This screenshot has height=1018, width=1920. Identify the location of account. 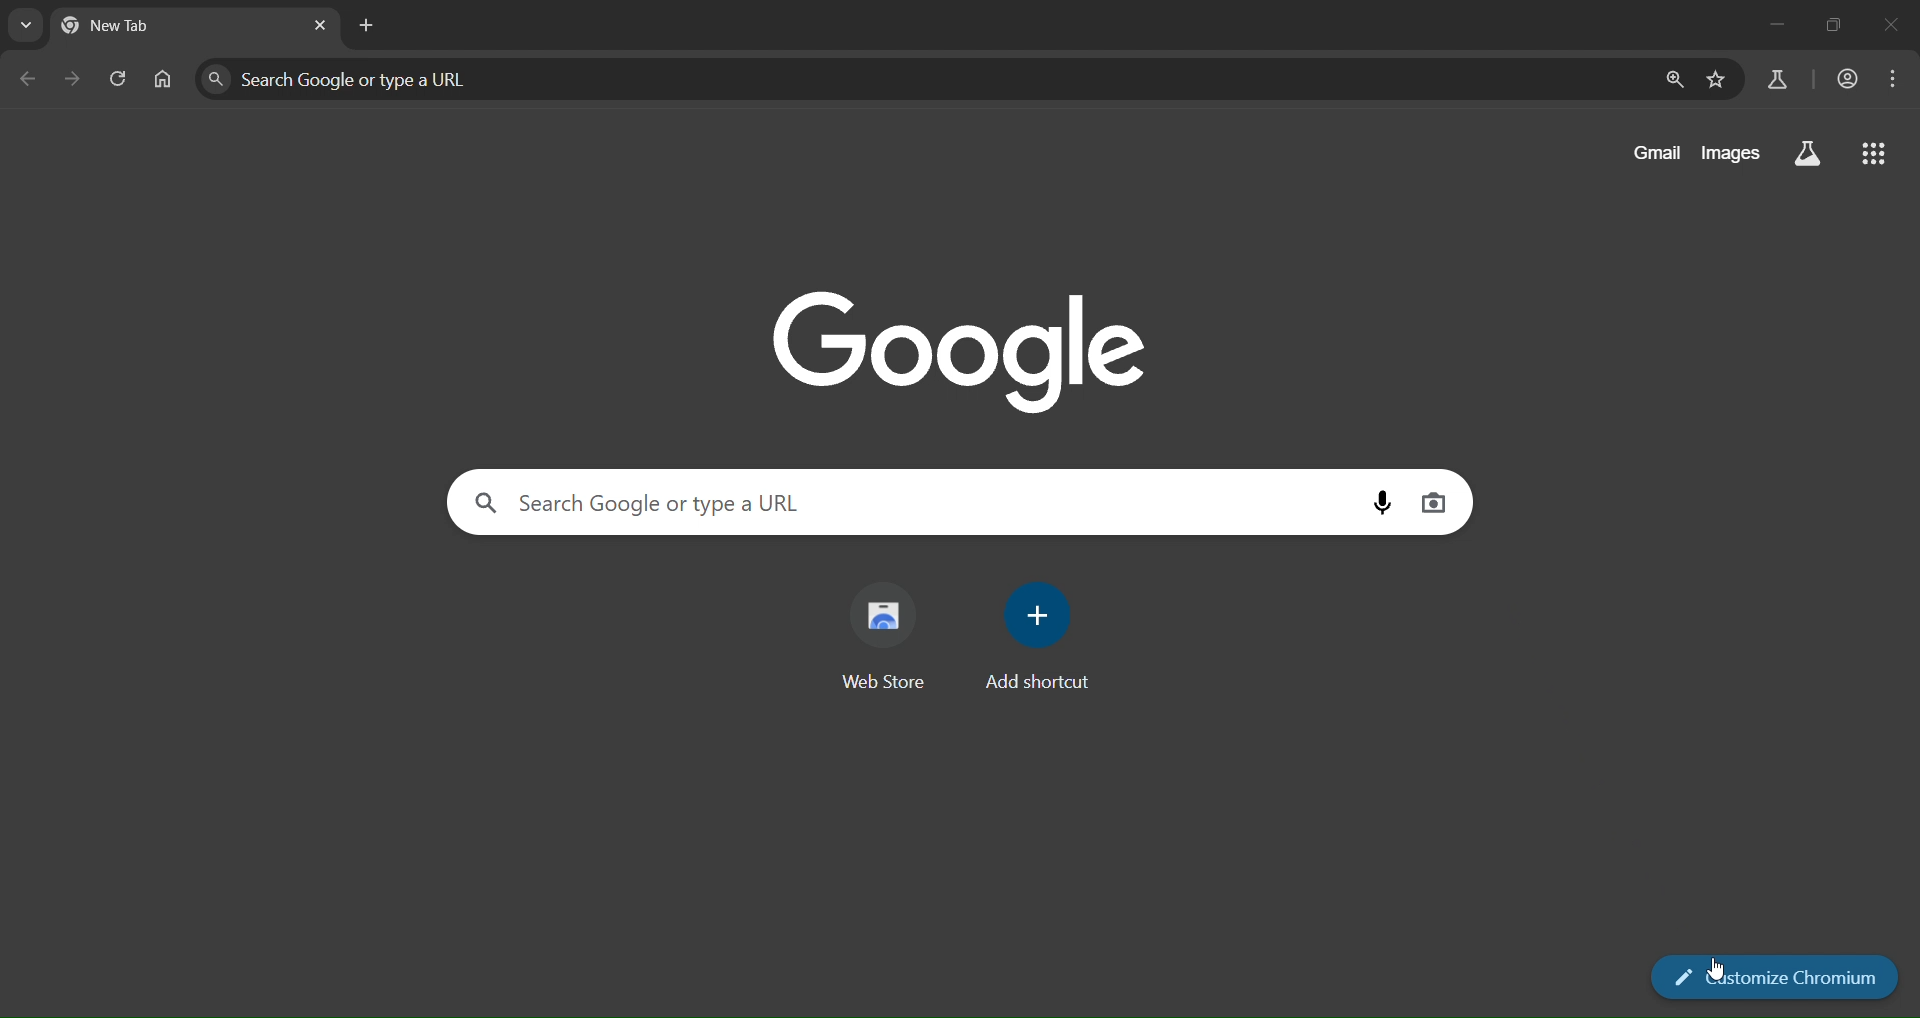
(1844, 81).